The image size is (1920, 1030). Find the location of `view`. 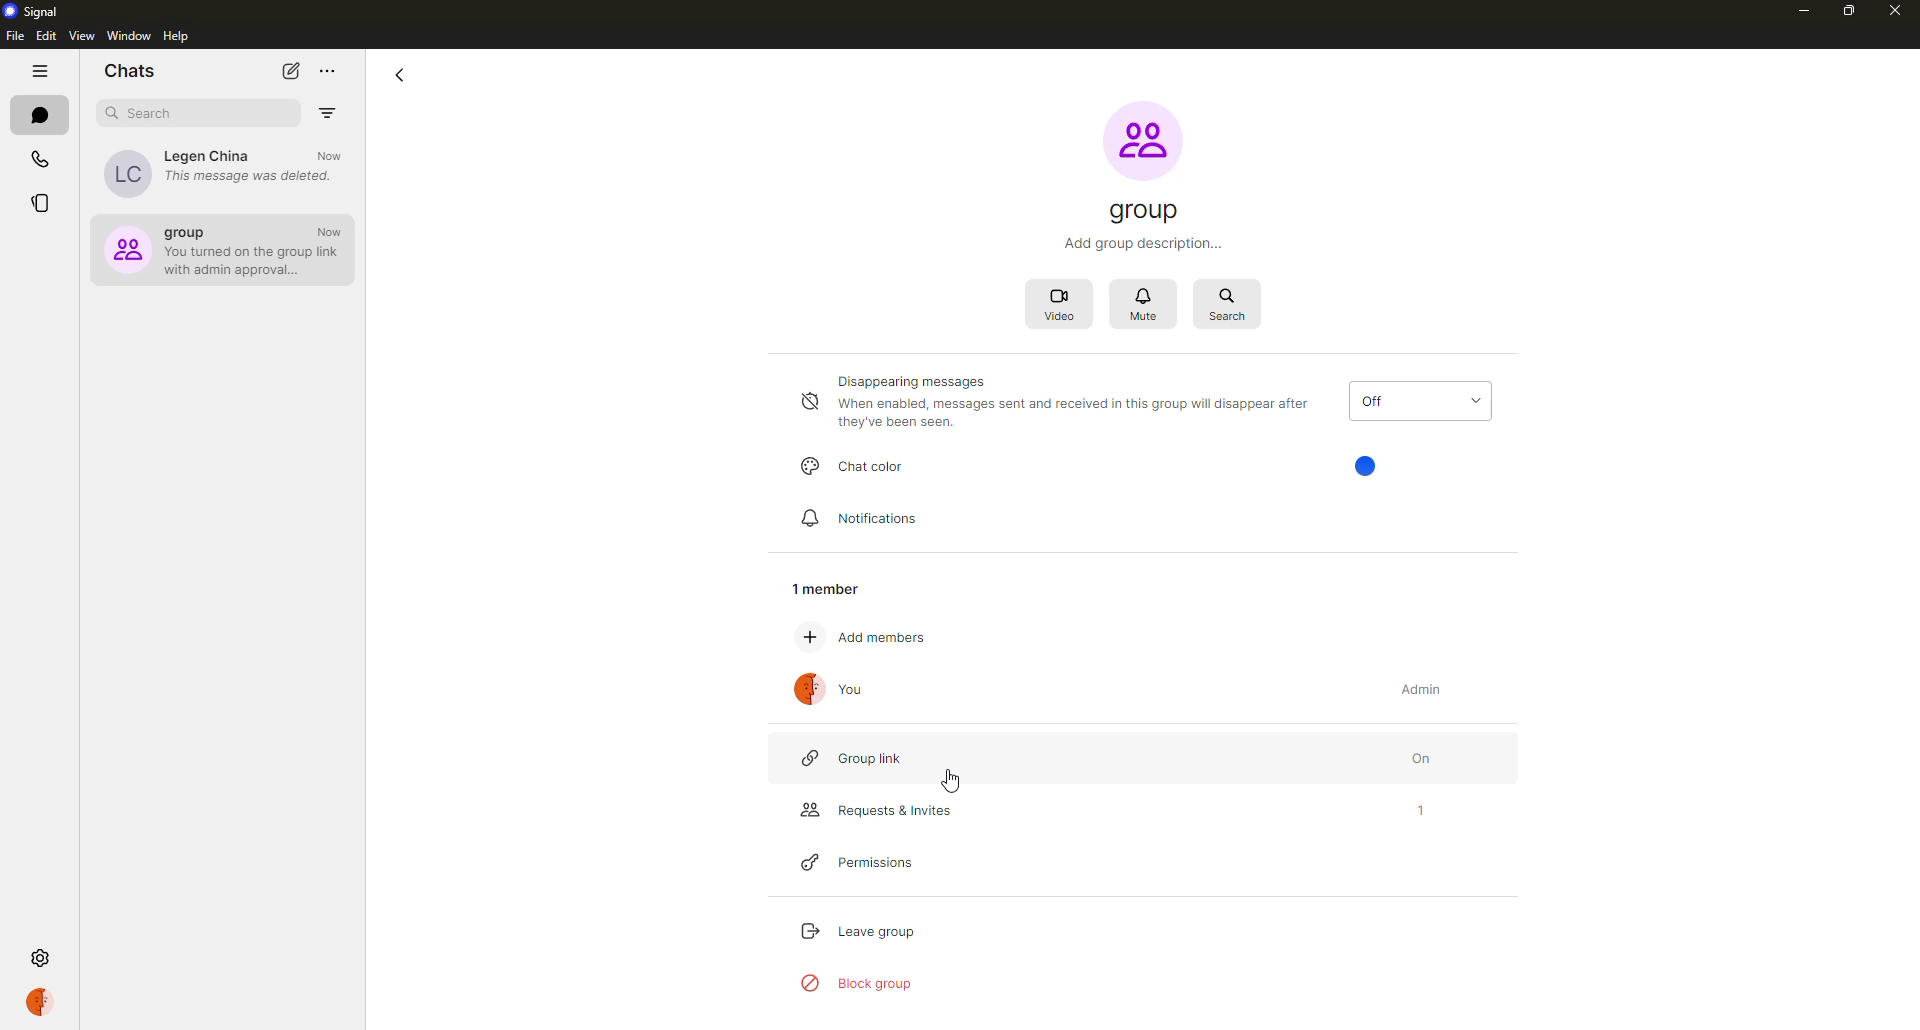

view is located at coordinates (81, 37).